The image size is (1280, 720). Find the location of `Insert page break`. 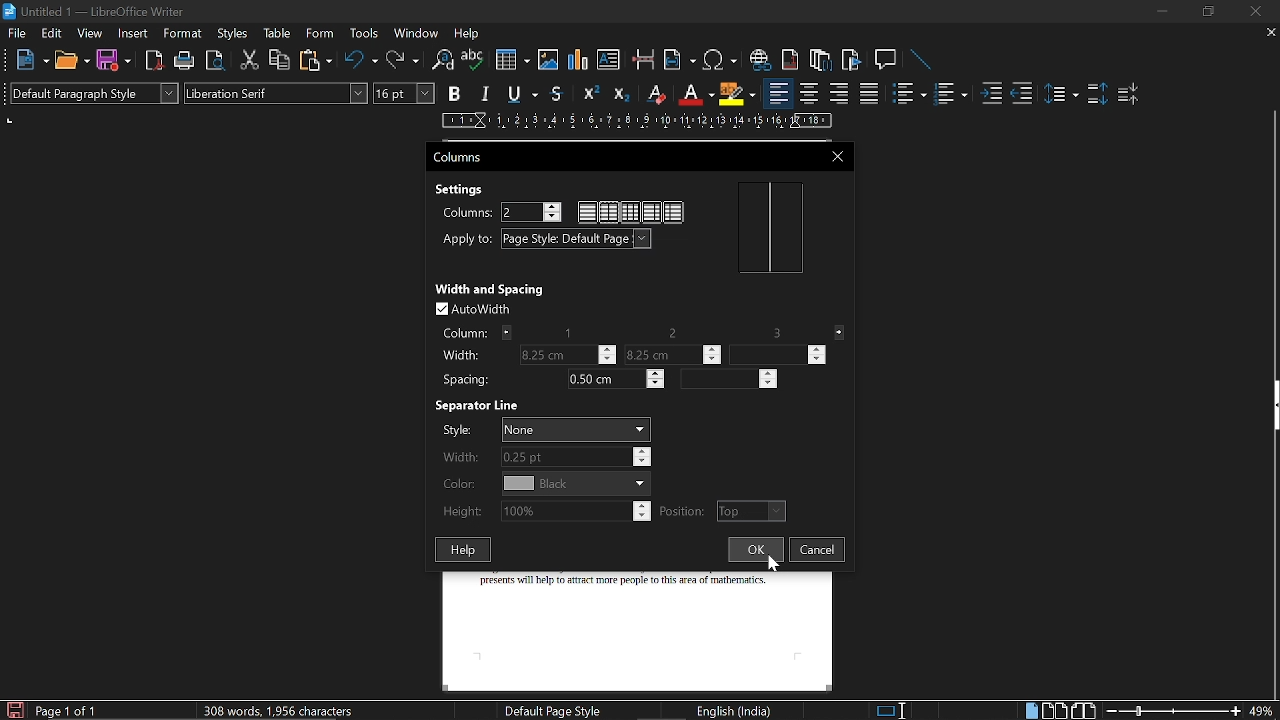

Insert page break is located at coordinates (642, 60).